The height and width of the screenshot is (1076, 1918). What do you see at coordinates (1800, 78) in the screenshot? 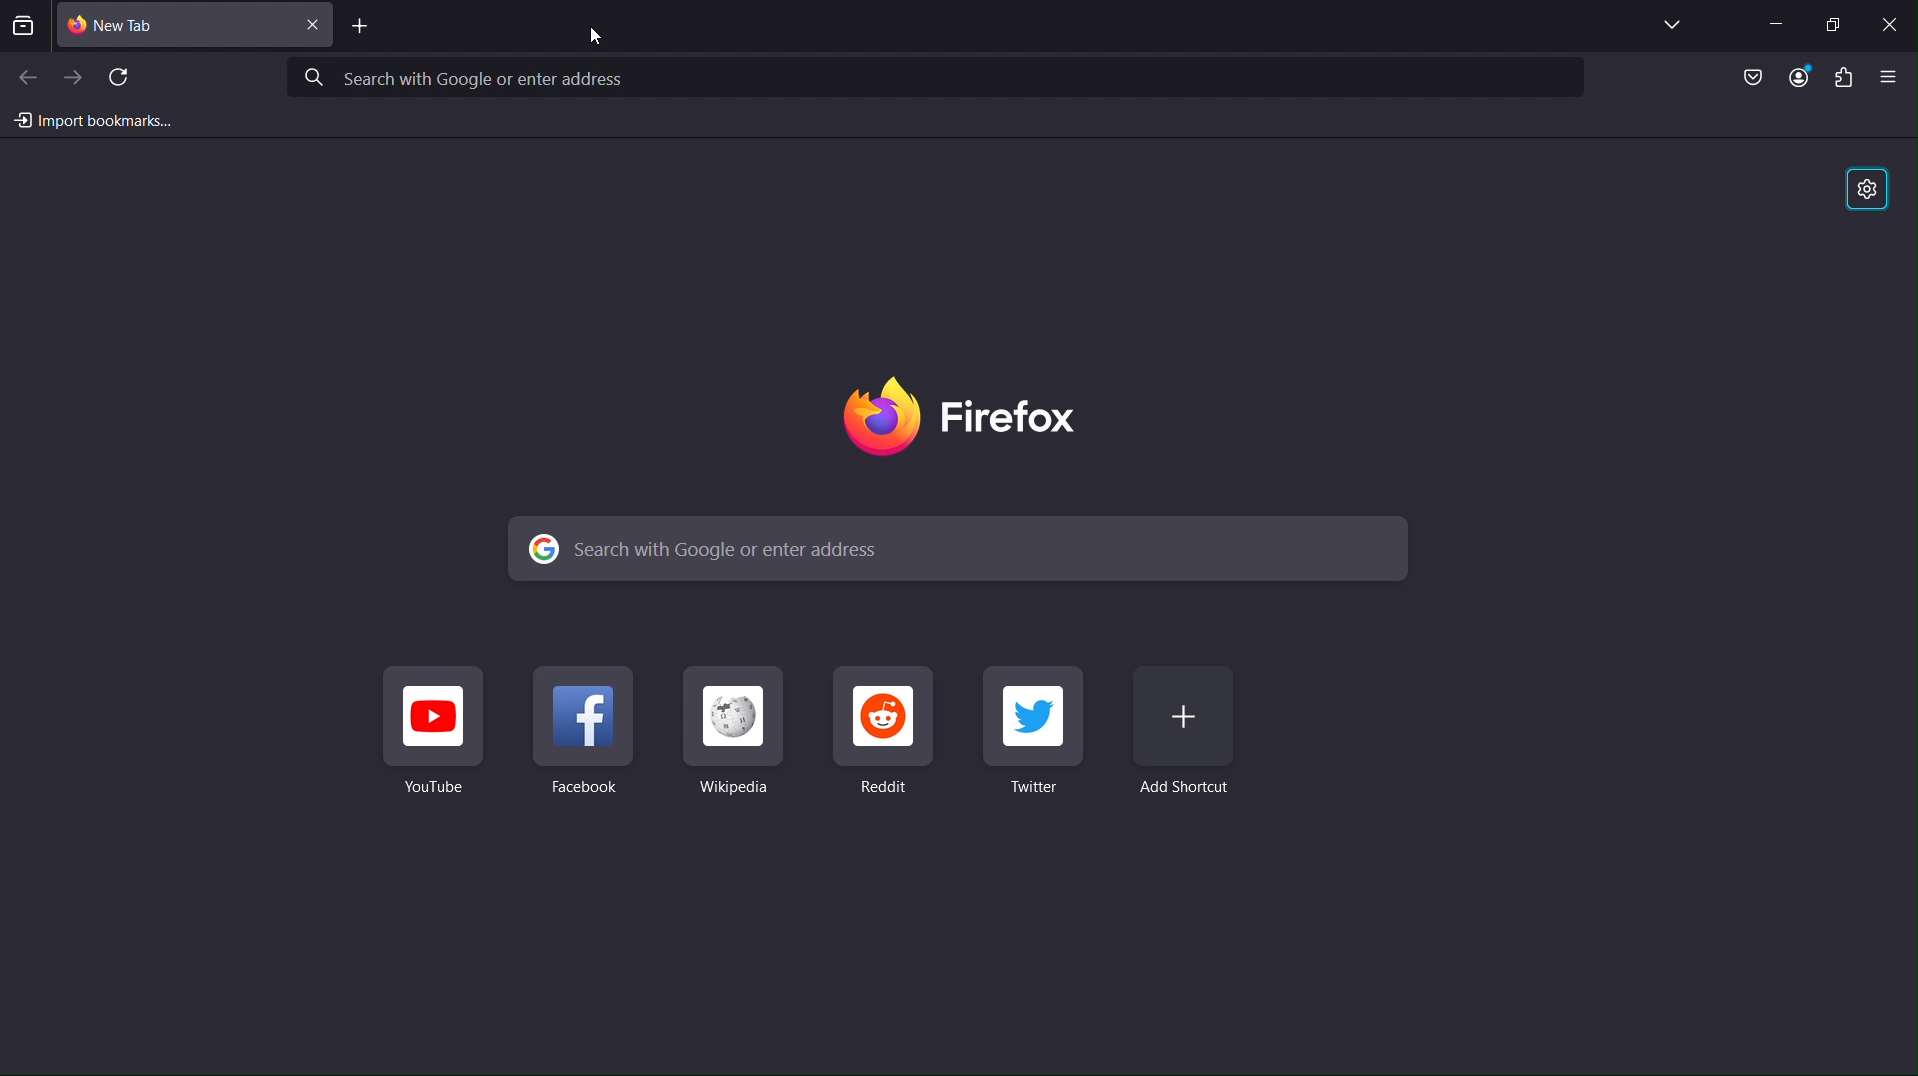
I see `Account` at bounding box center [1800, 78].